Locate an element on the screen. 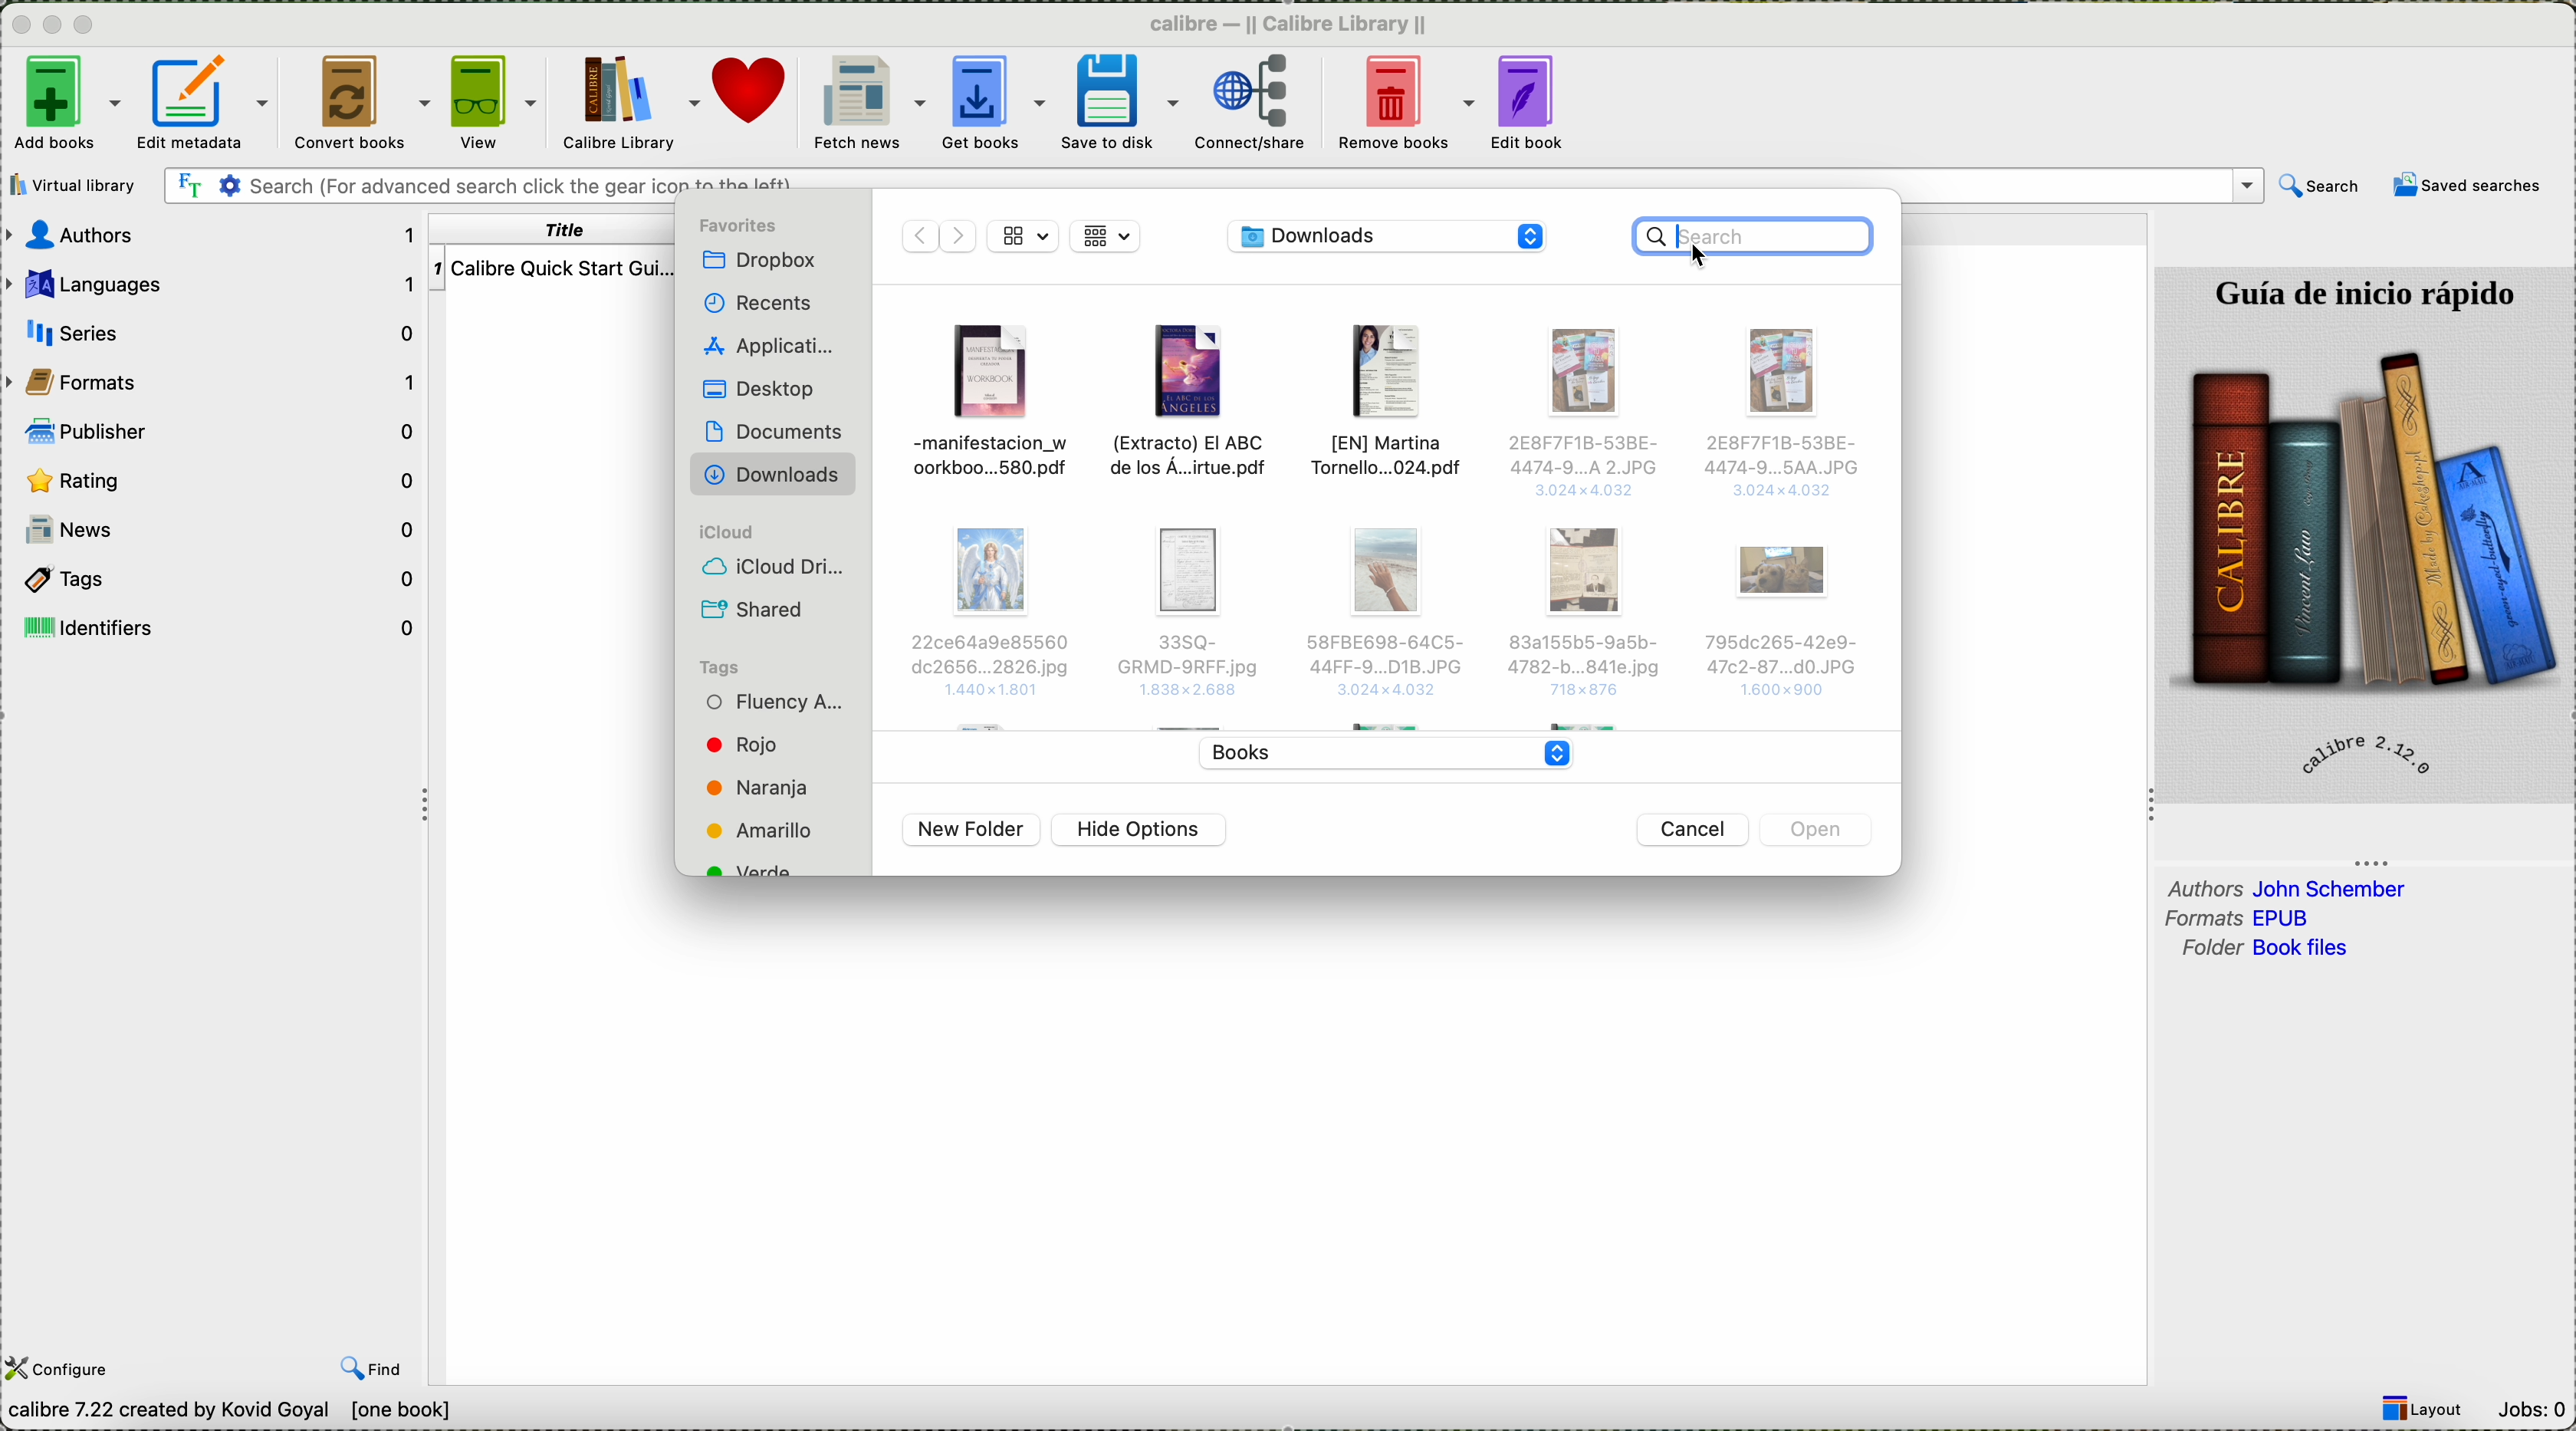   is located at coordinates (1388, 609).